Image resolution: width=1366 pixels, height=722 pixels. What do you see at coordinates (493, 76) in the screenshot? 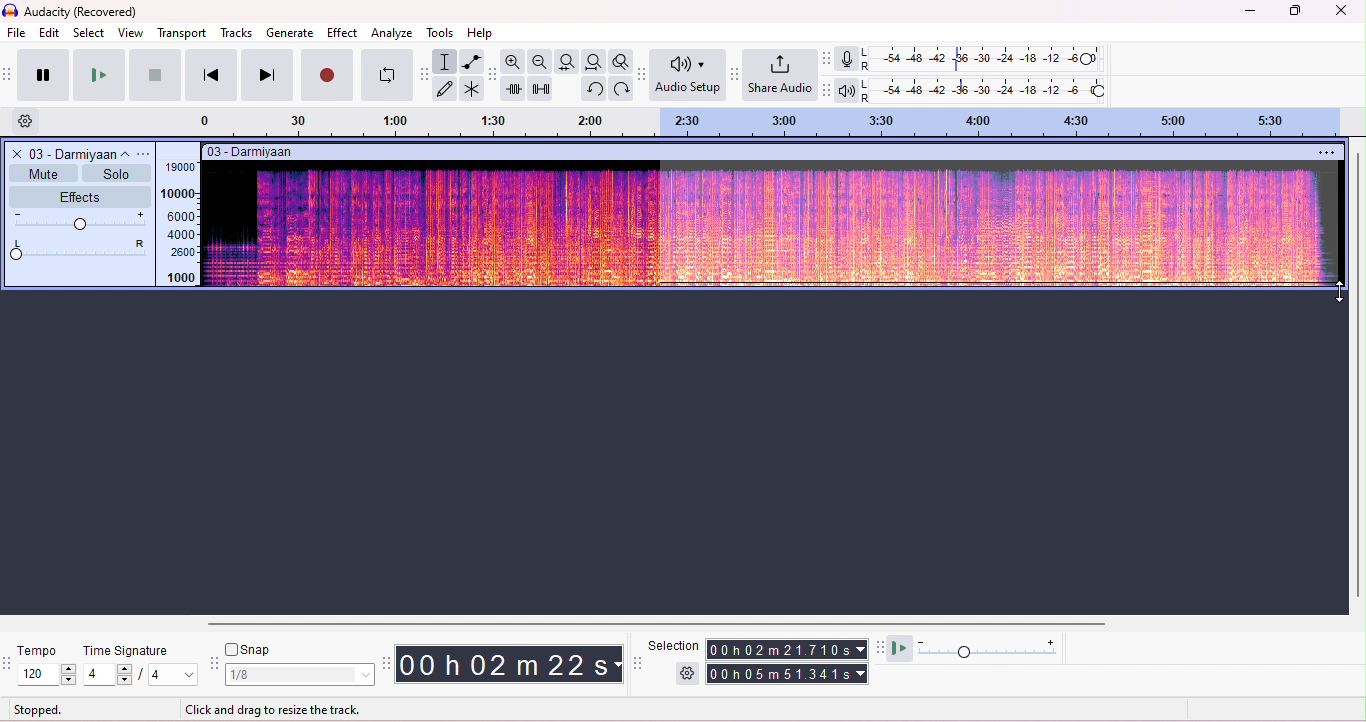
I see `edit tool bar` at bounding box center [493, 76].